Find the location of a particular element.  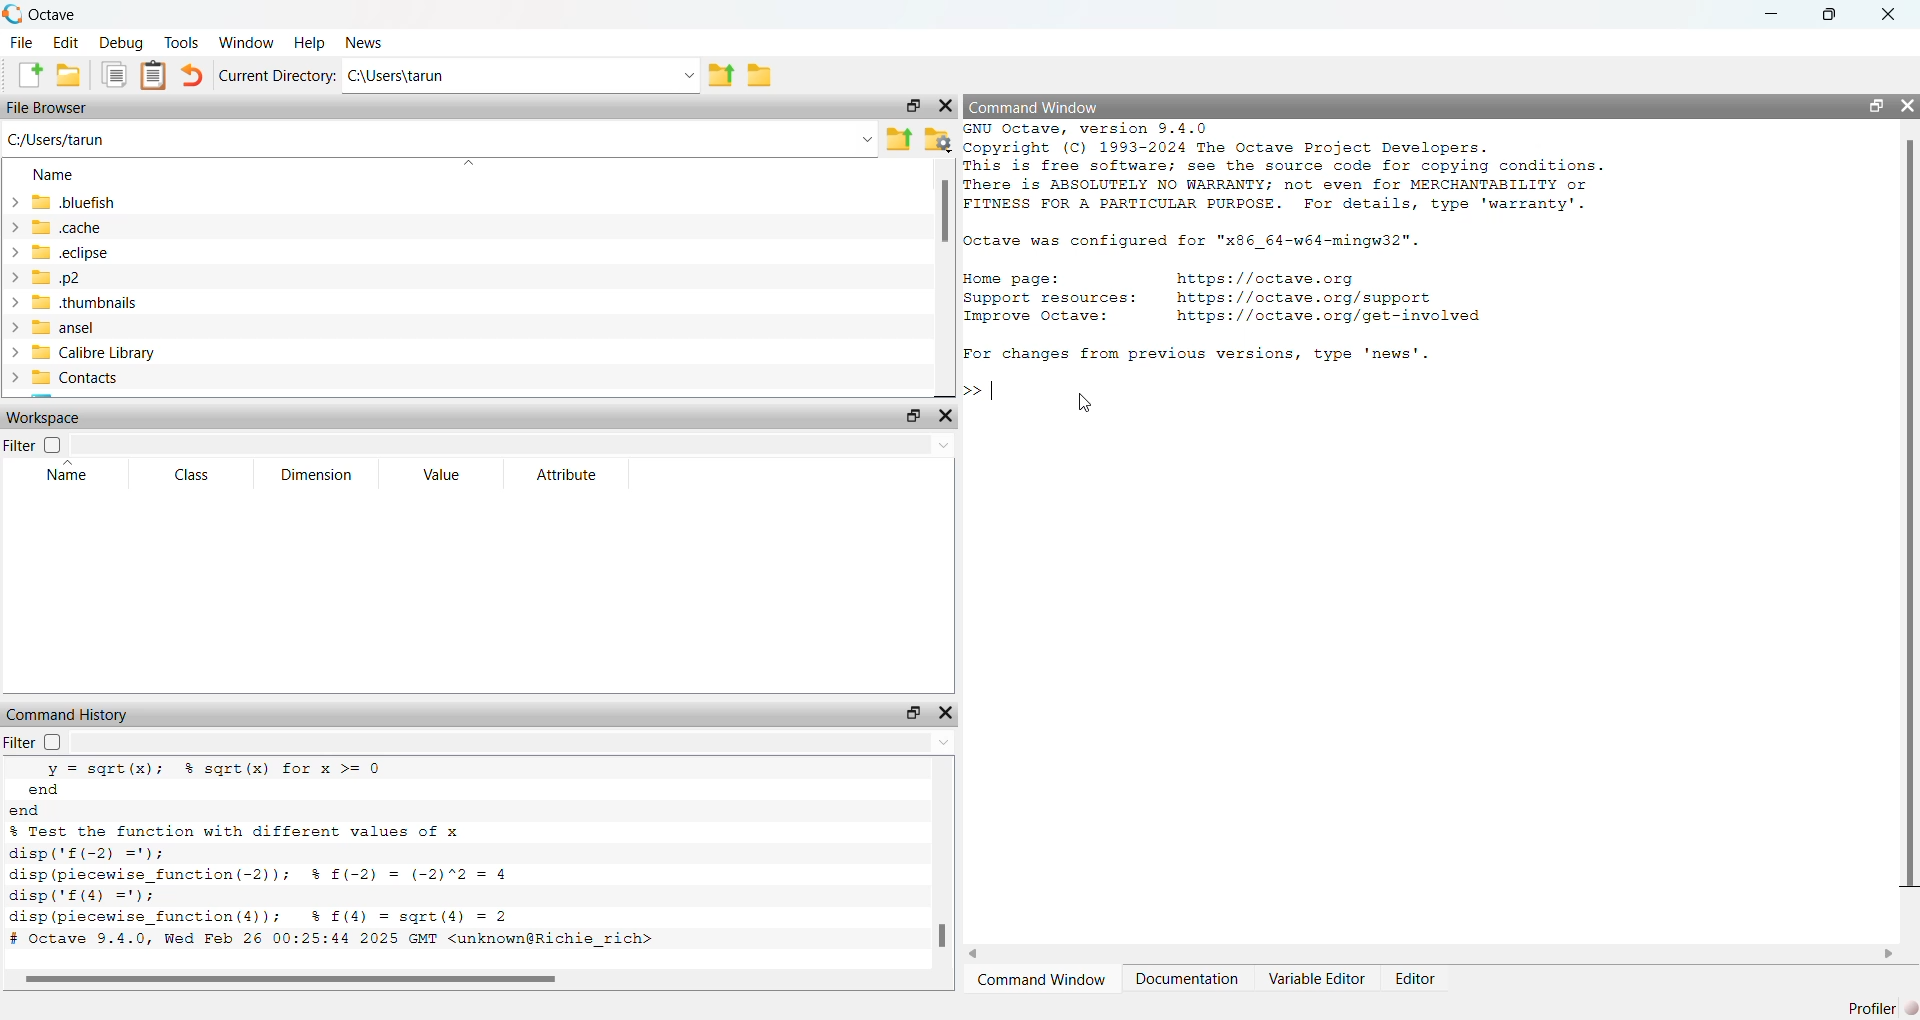

One directory up is located at coordinates (898, 138).